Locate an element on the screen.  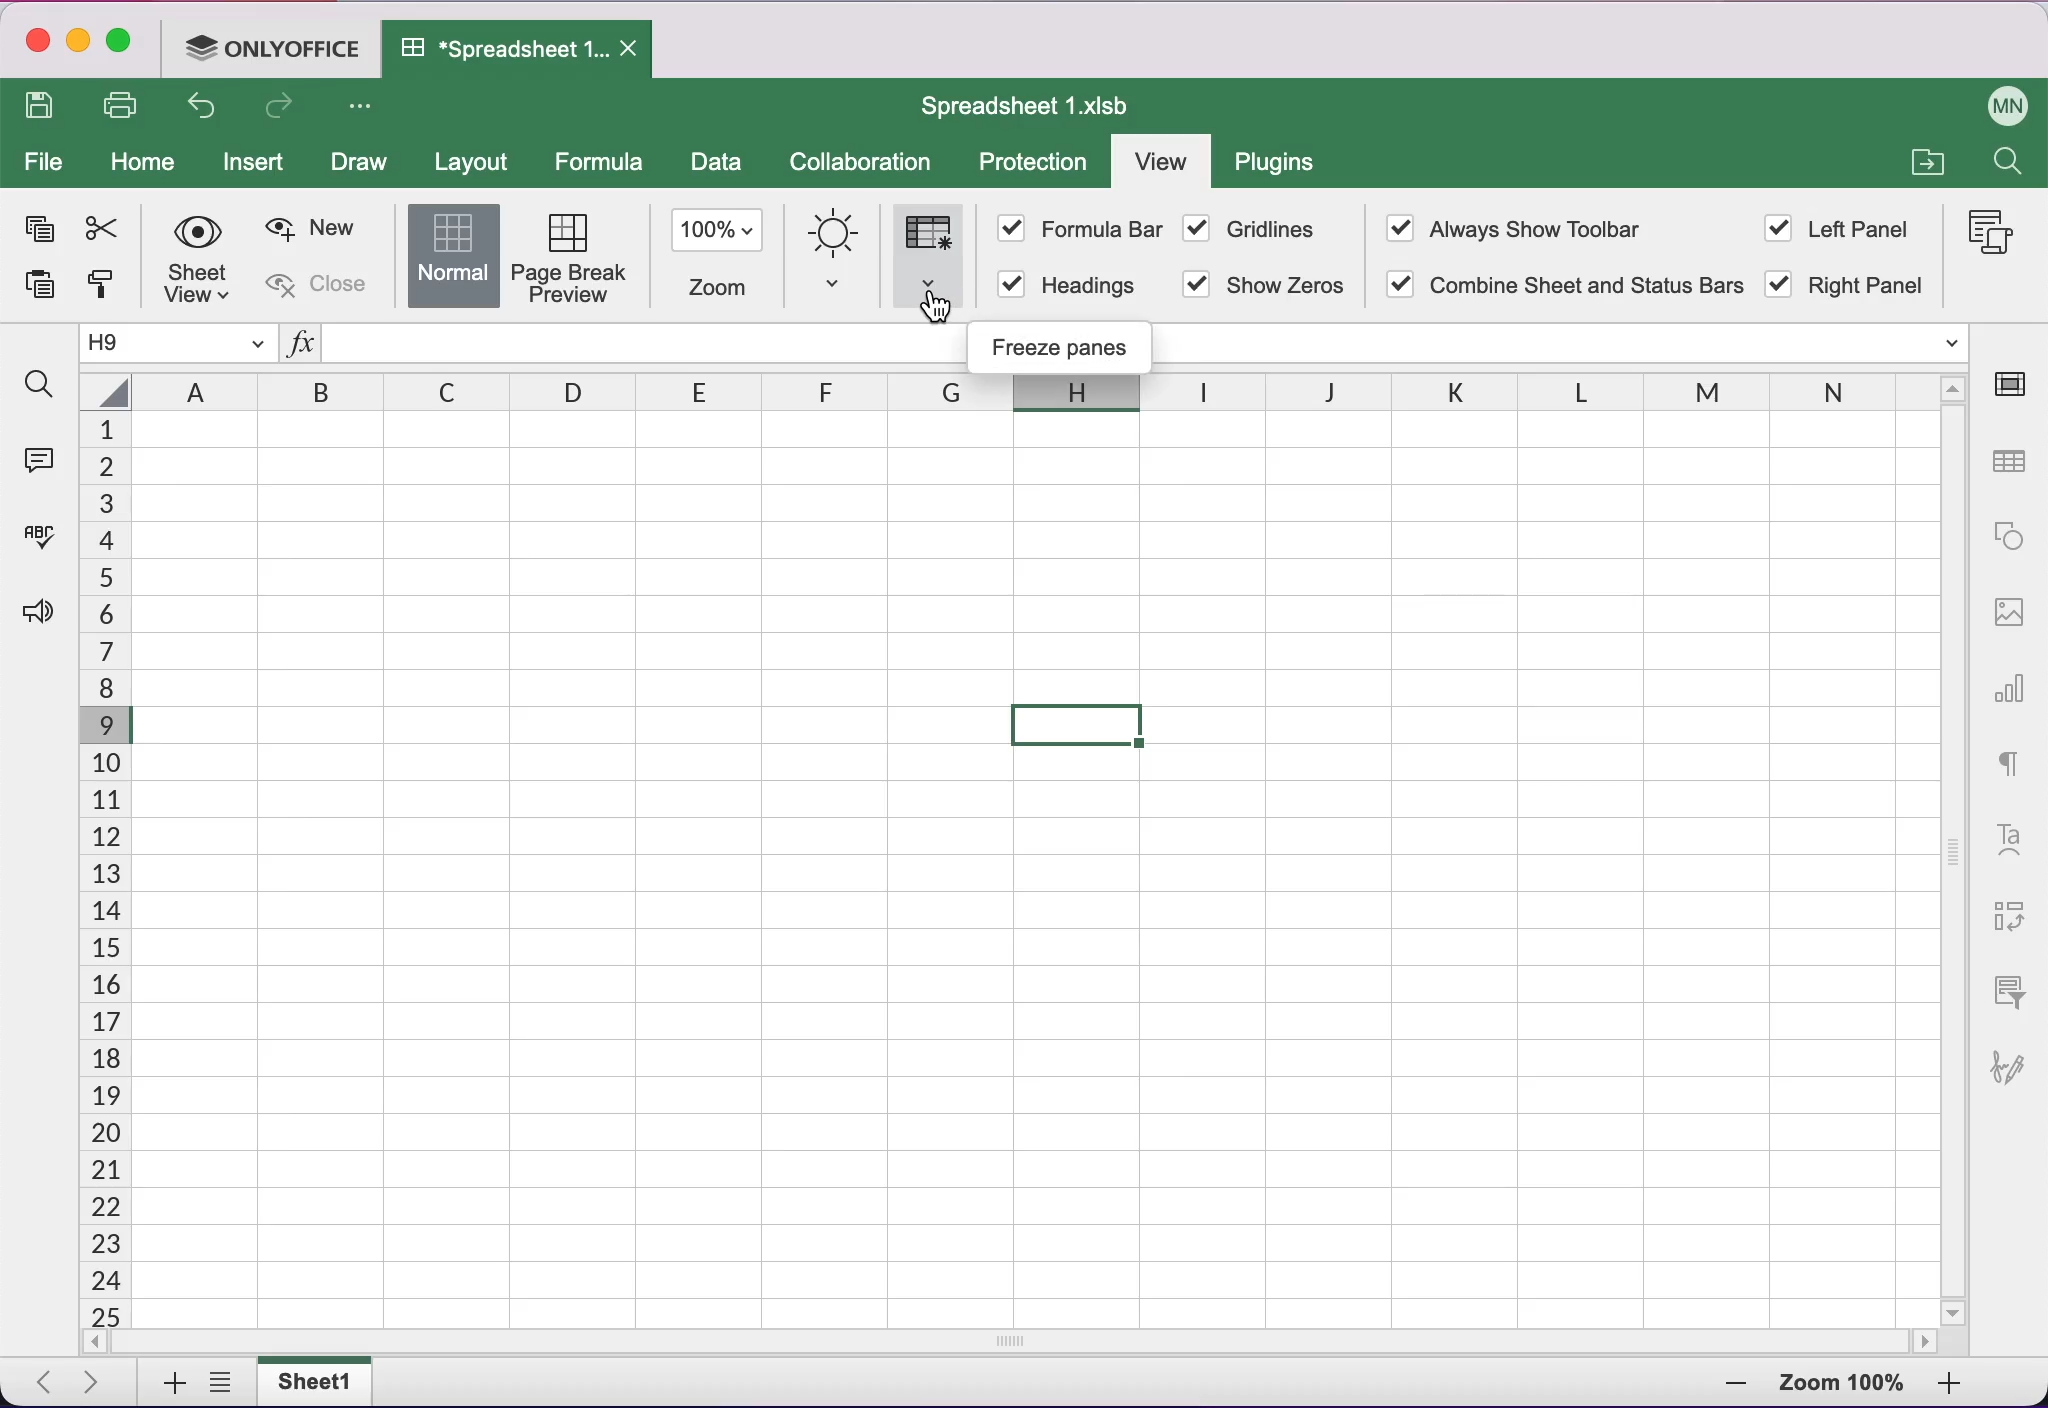
add tab is located at coordinates (166, 1384).